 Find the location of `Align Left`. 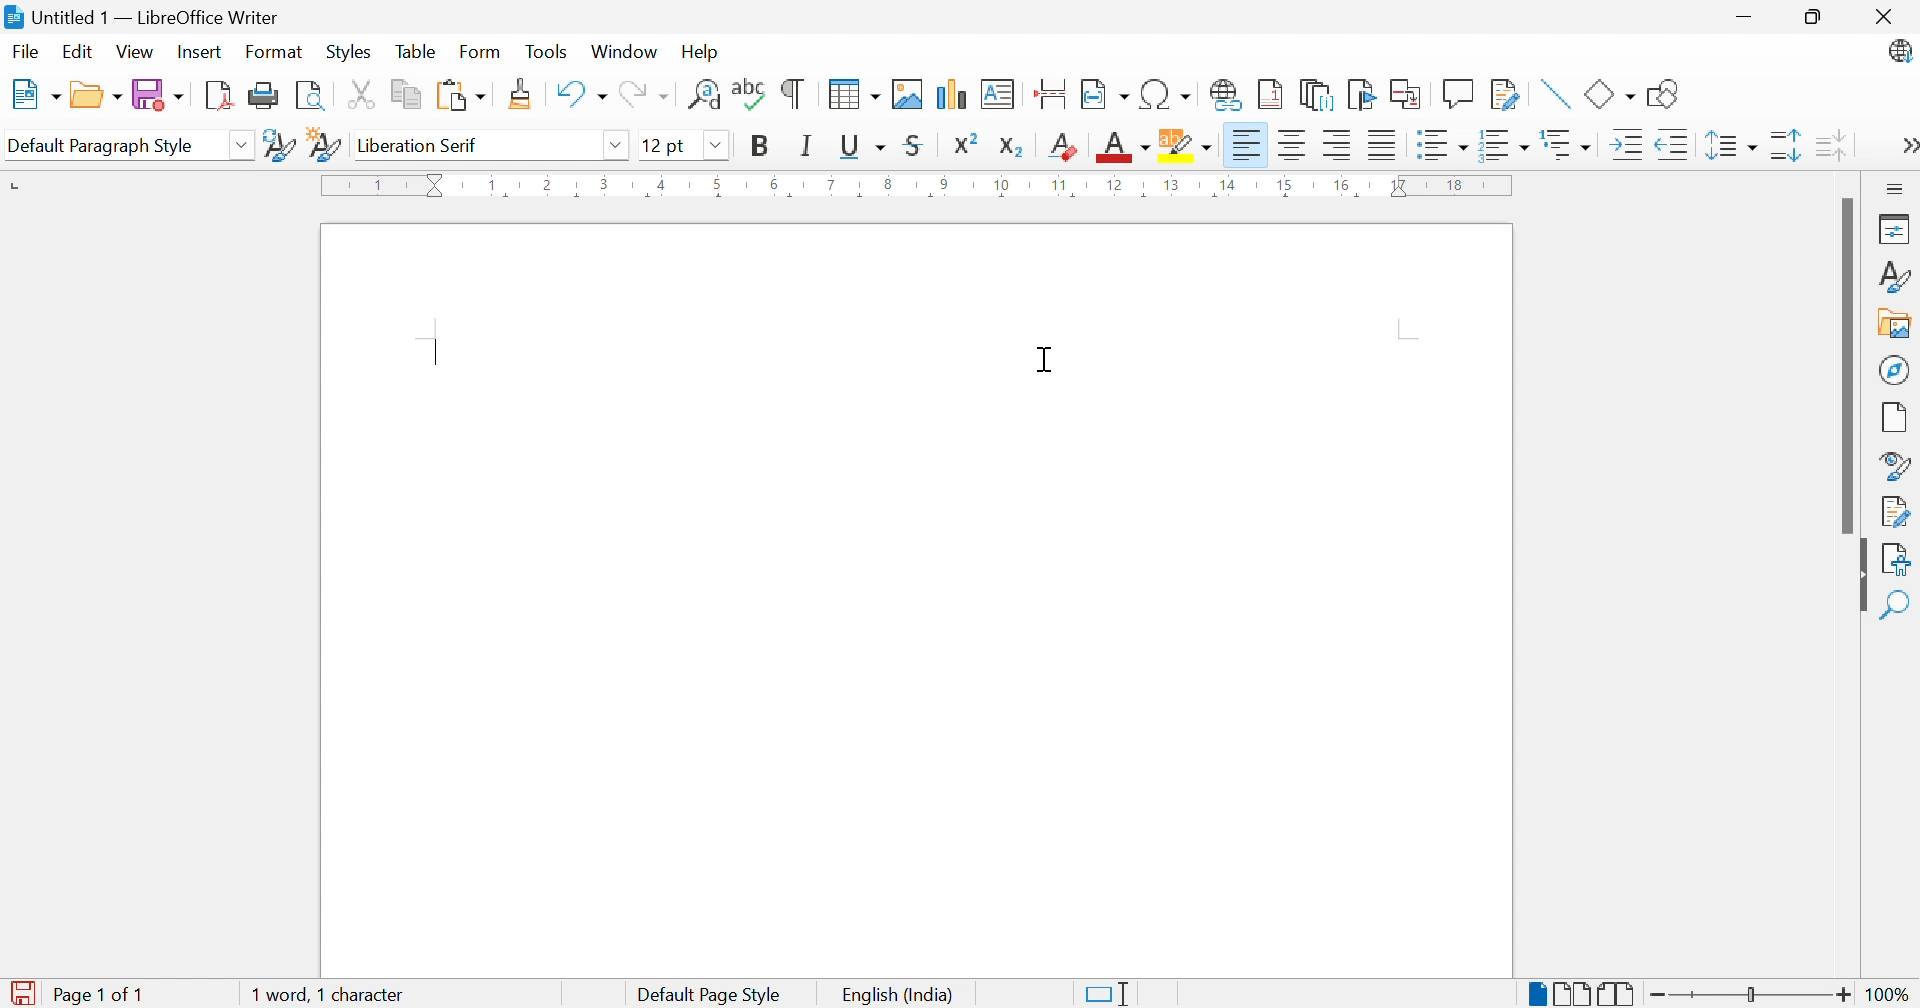

Align Left is located at coordinates (1244, 145).